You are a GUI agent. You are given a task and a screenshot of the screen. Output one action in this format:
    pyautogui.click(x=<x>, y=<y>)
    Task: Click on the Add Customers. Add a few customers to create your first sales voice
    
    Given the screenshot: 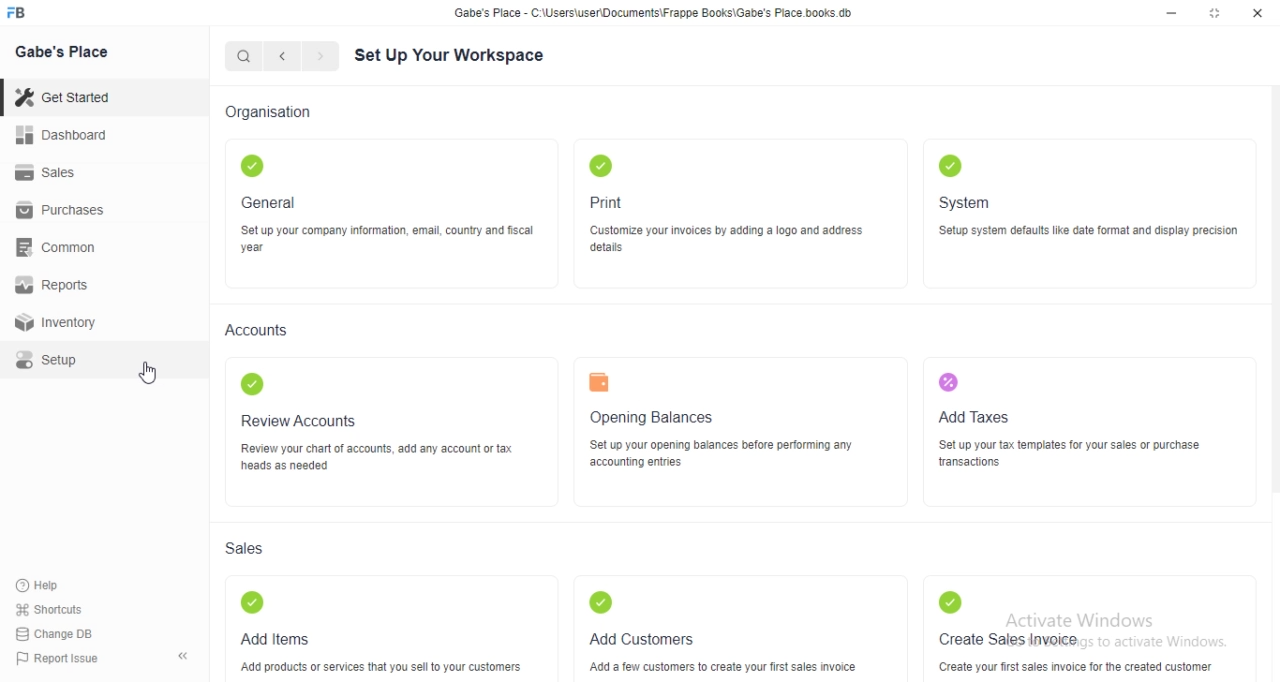 What is the action you would take?
    pyautogui.click(x=725, y=627)
    